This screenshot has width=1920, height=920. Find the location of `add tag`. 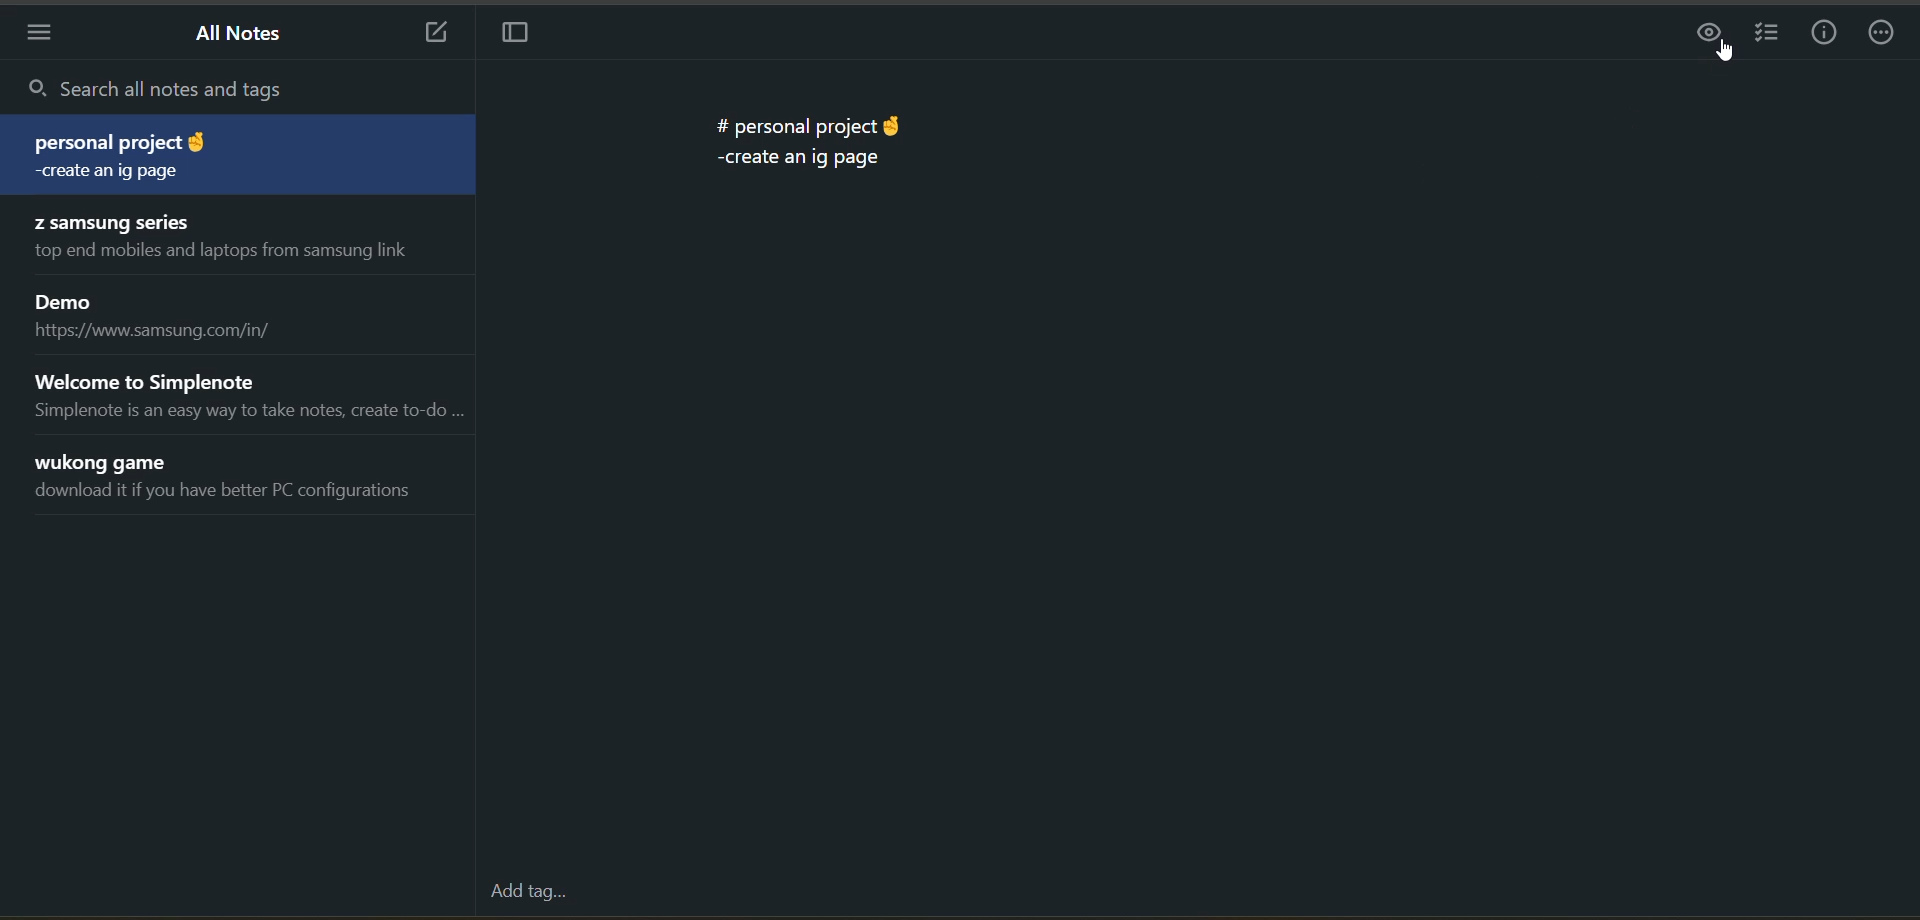

add tag is located at coordinates (527, 894).